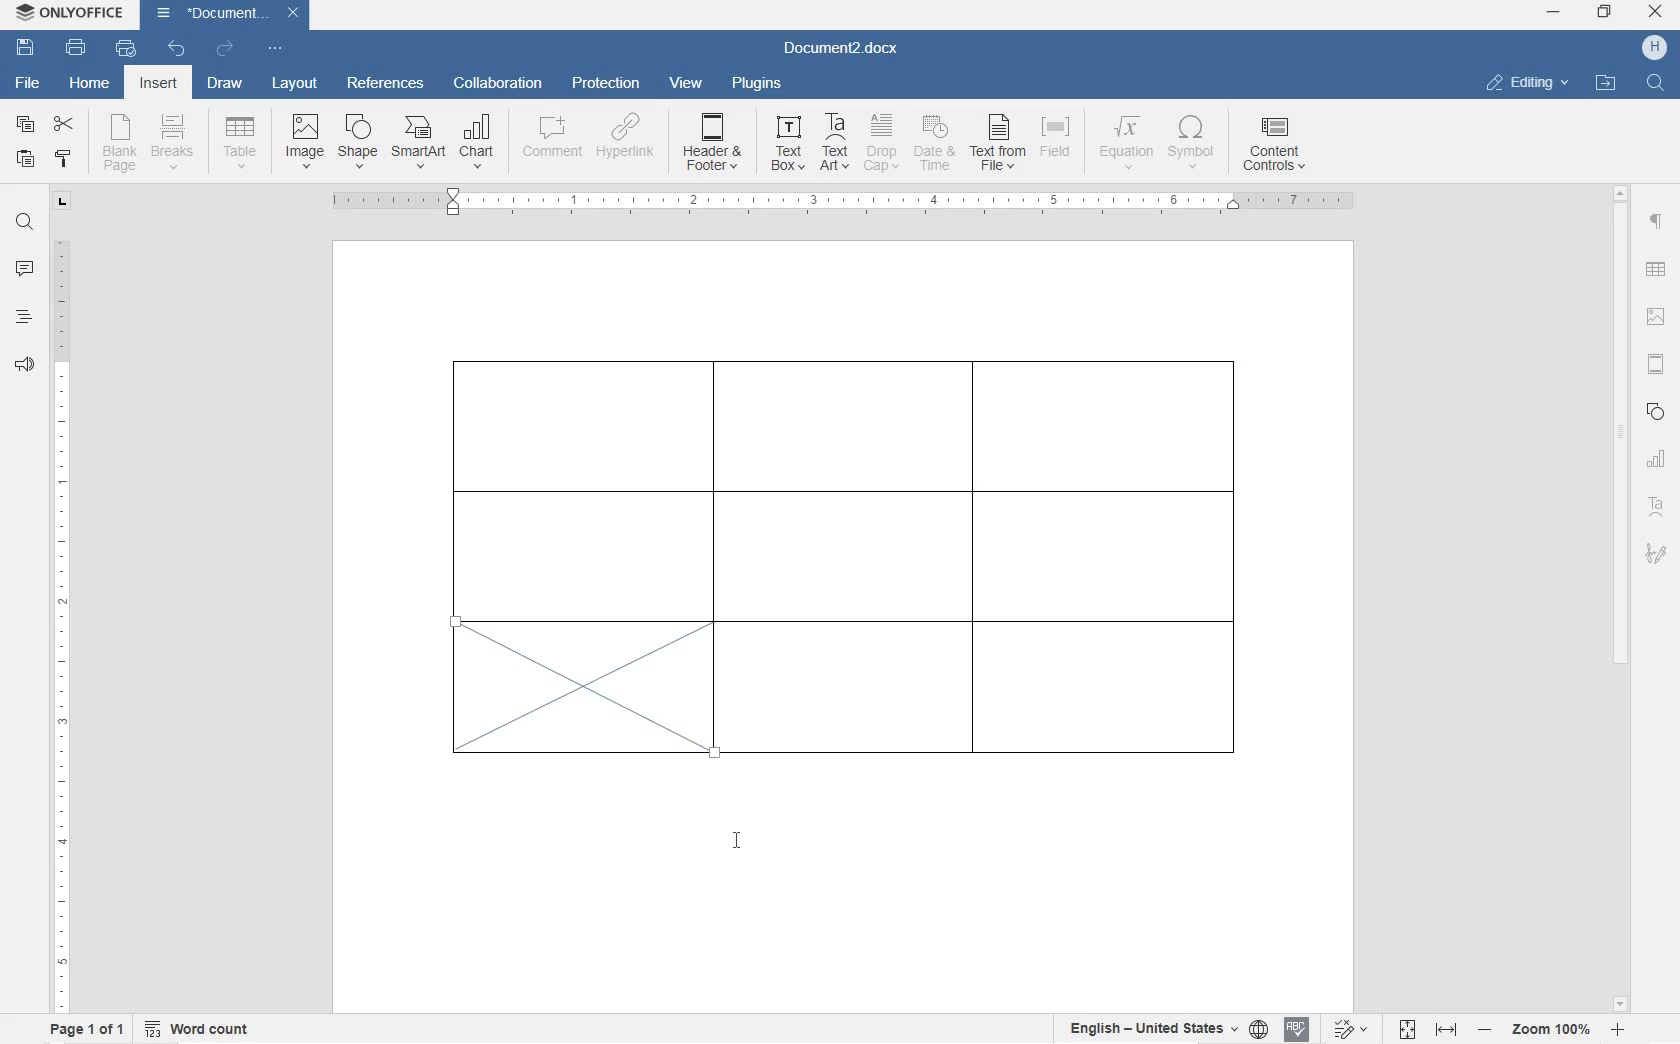 The width and height of the screenshot is (1680, 1044). What do you see at coordinates (175, 49) in the screenshot?
I see `undo` at bounding box center [175, 49].